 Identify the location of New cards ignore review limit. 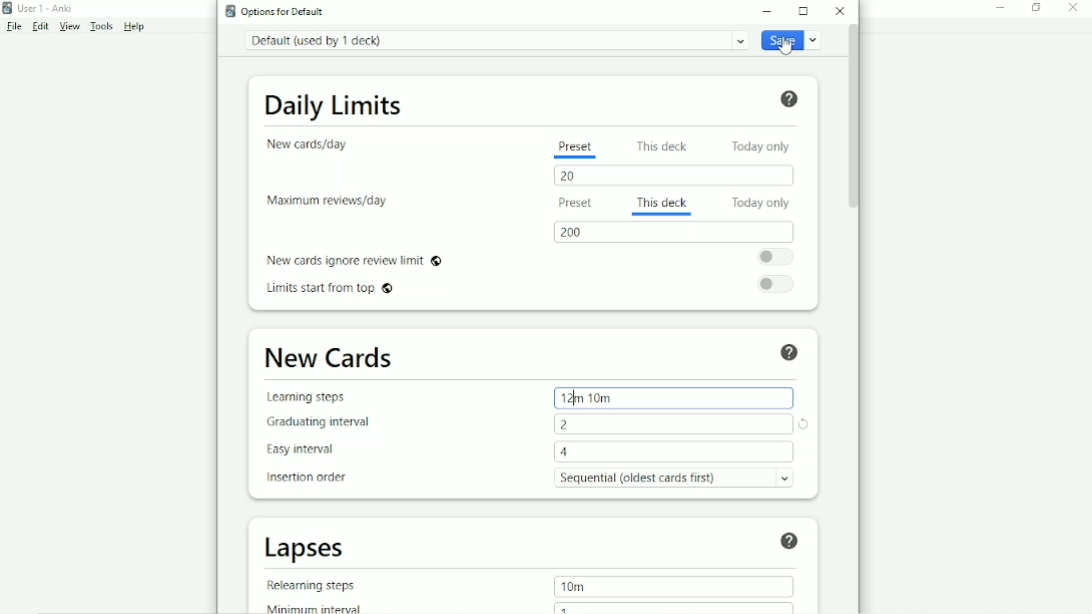
(356, 260).